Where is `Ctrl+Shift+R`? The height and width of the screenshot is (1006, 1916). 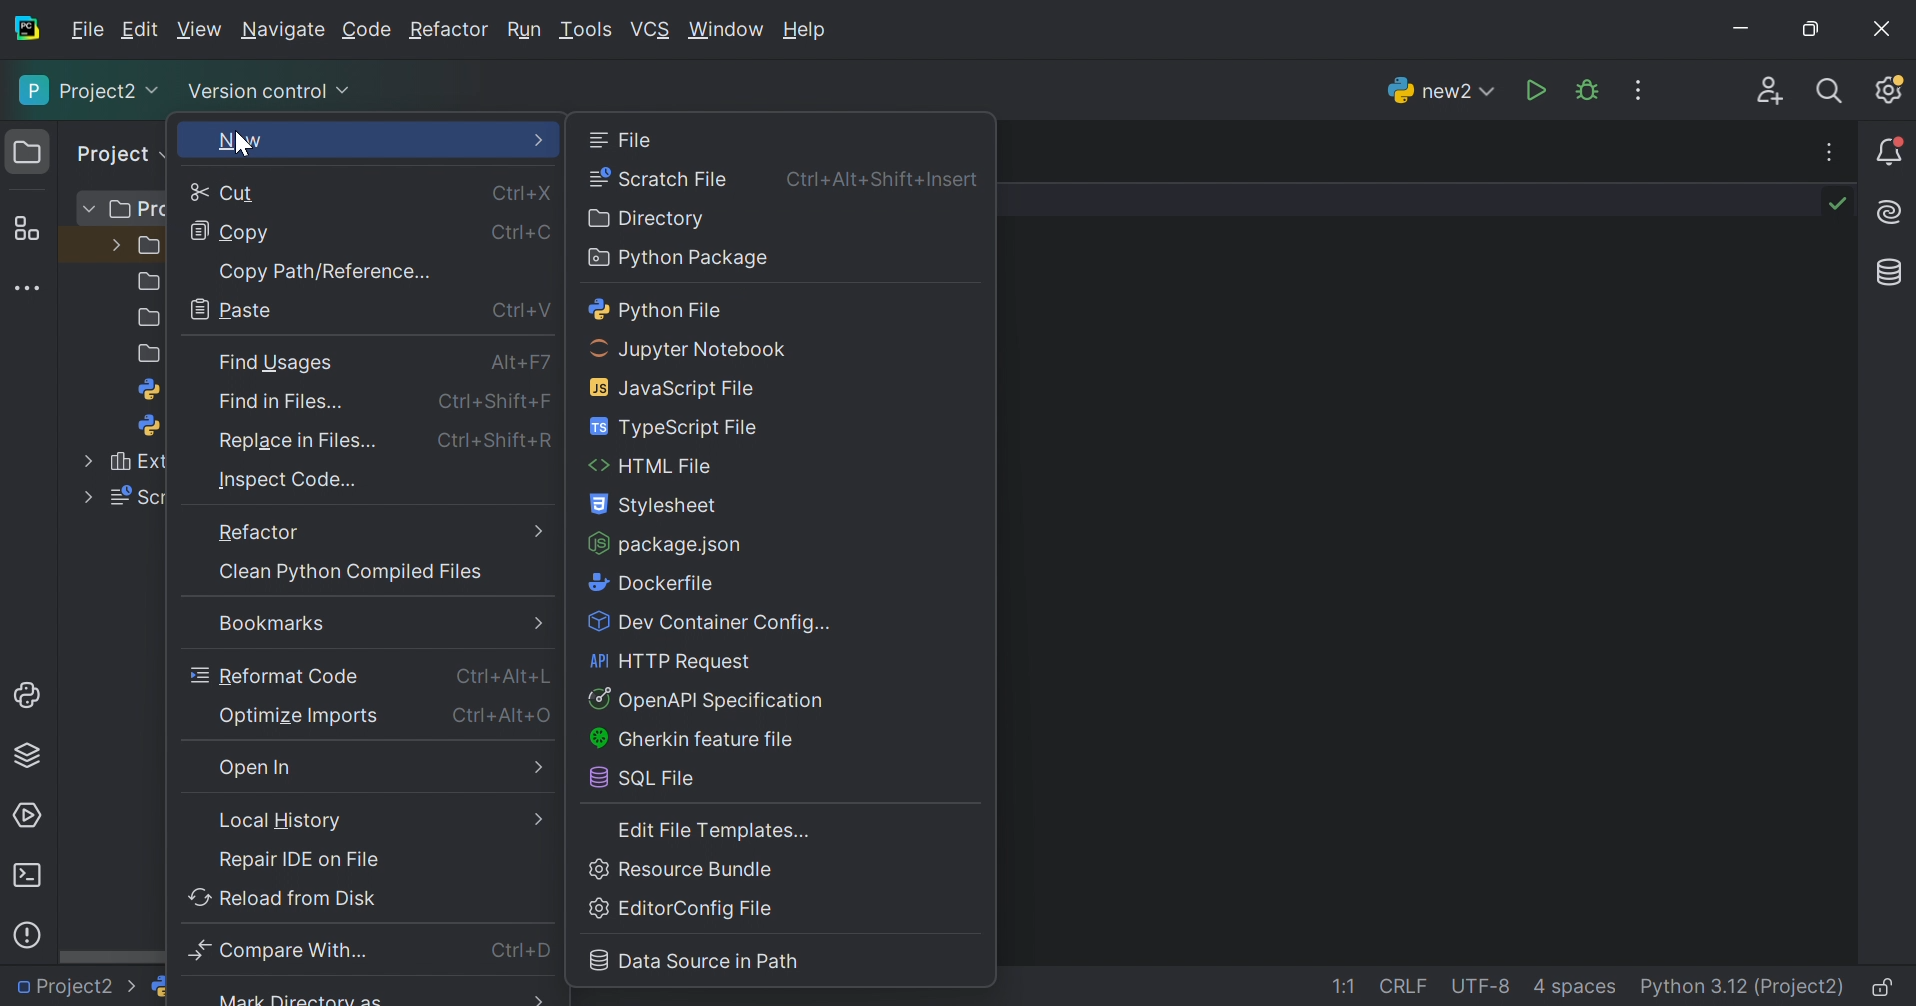 Ctrl+Shift+R is located at coordinates (500, 443).